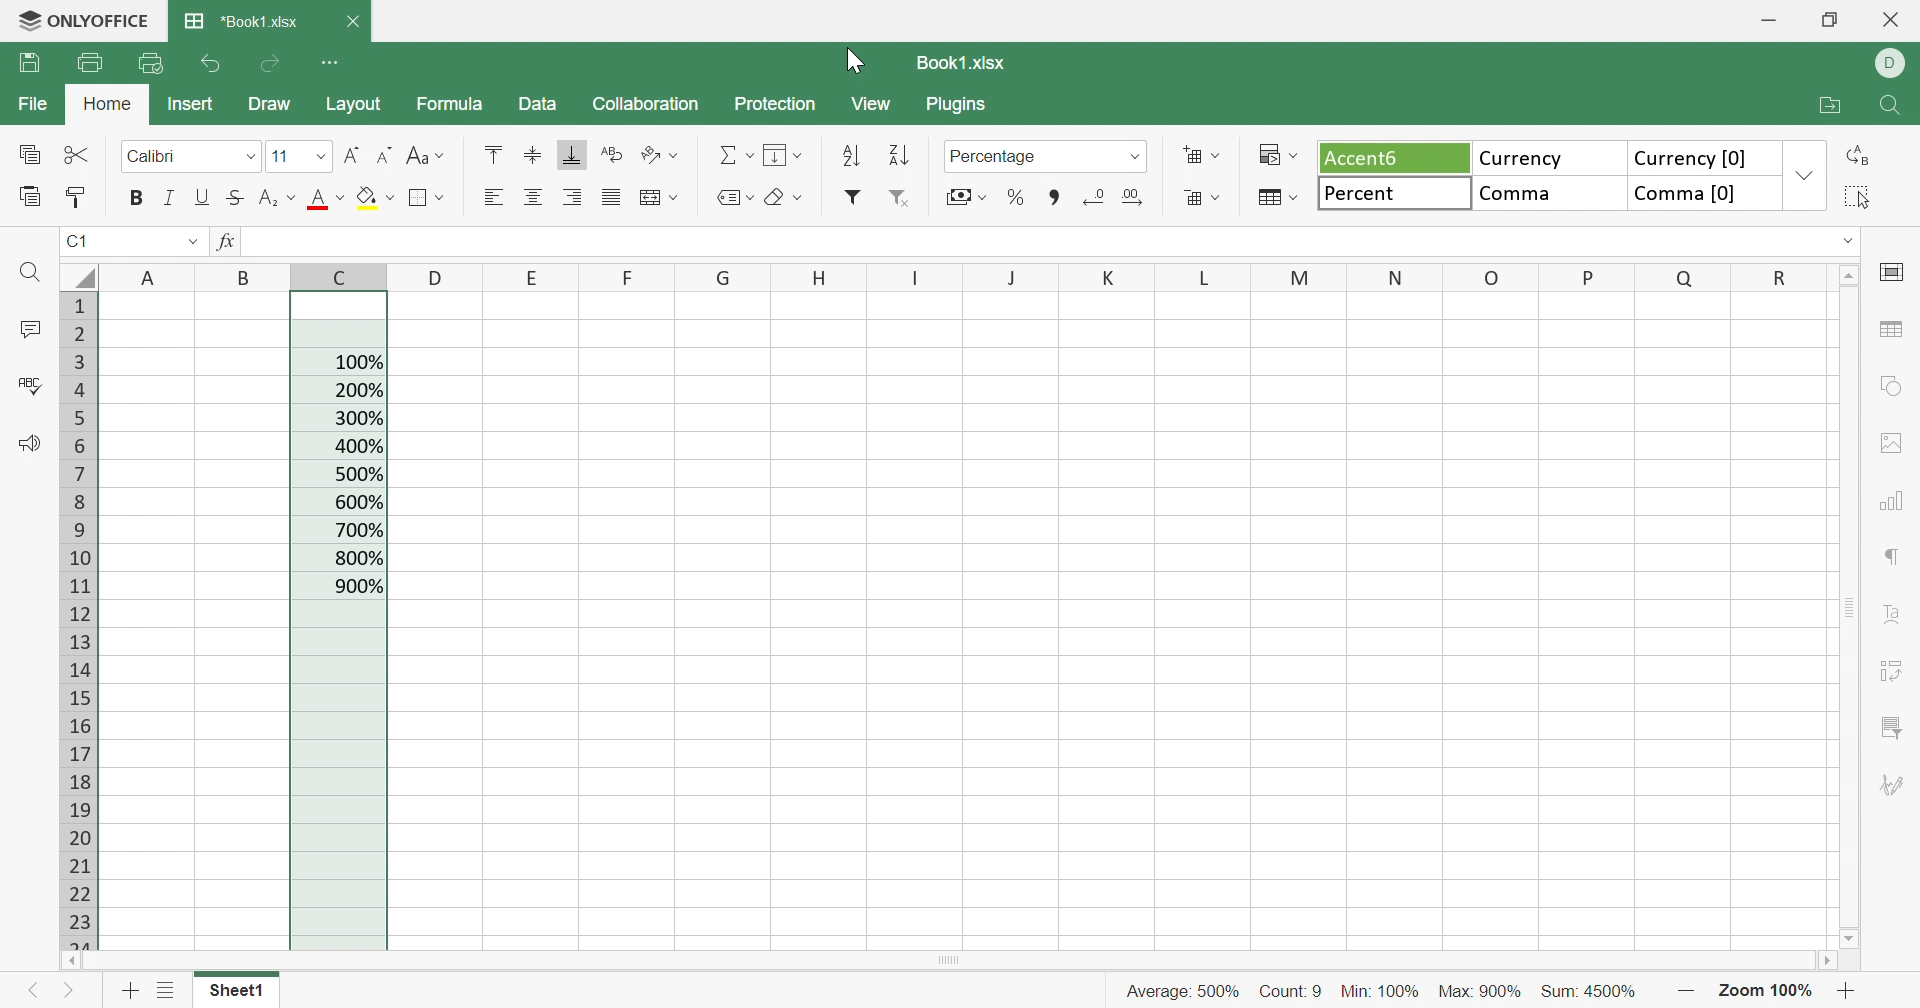 The width and height of the screenshot is (1920, 1008). I want to click on Drop Down, so click(1133, 156).